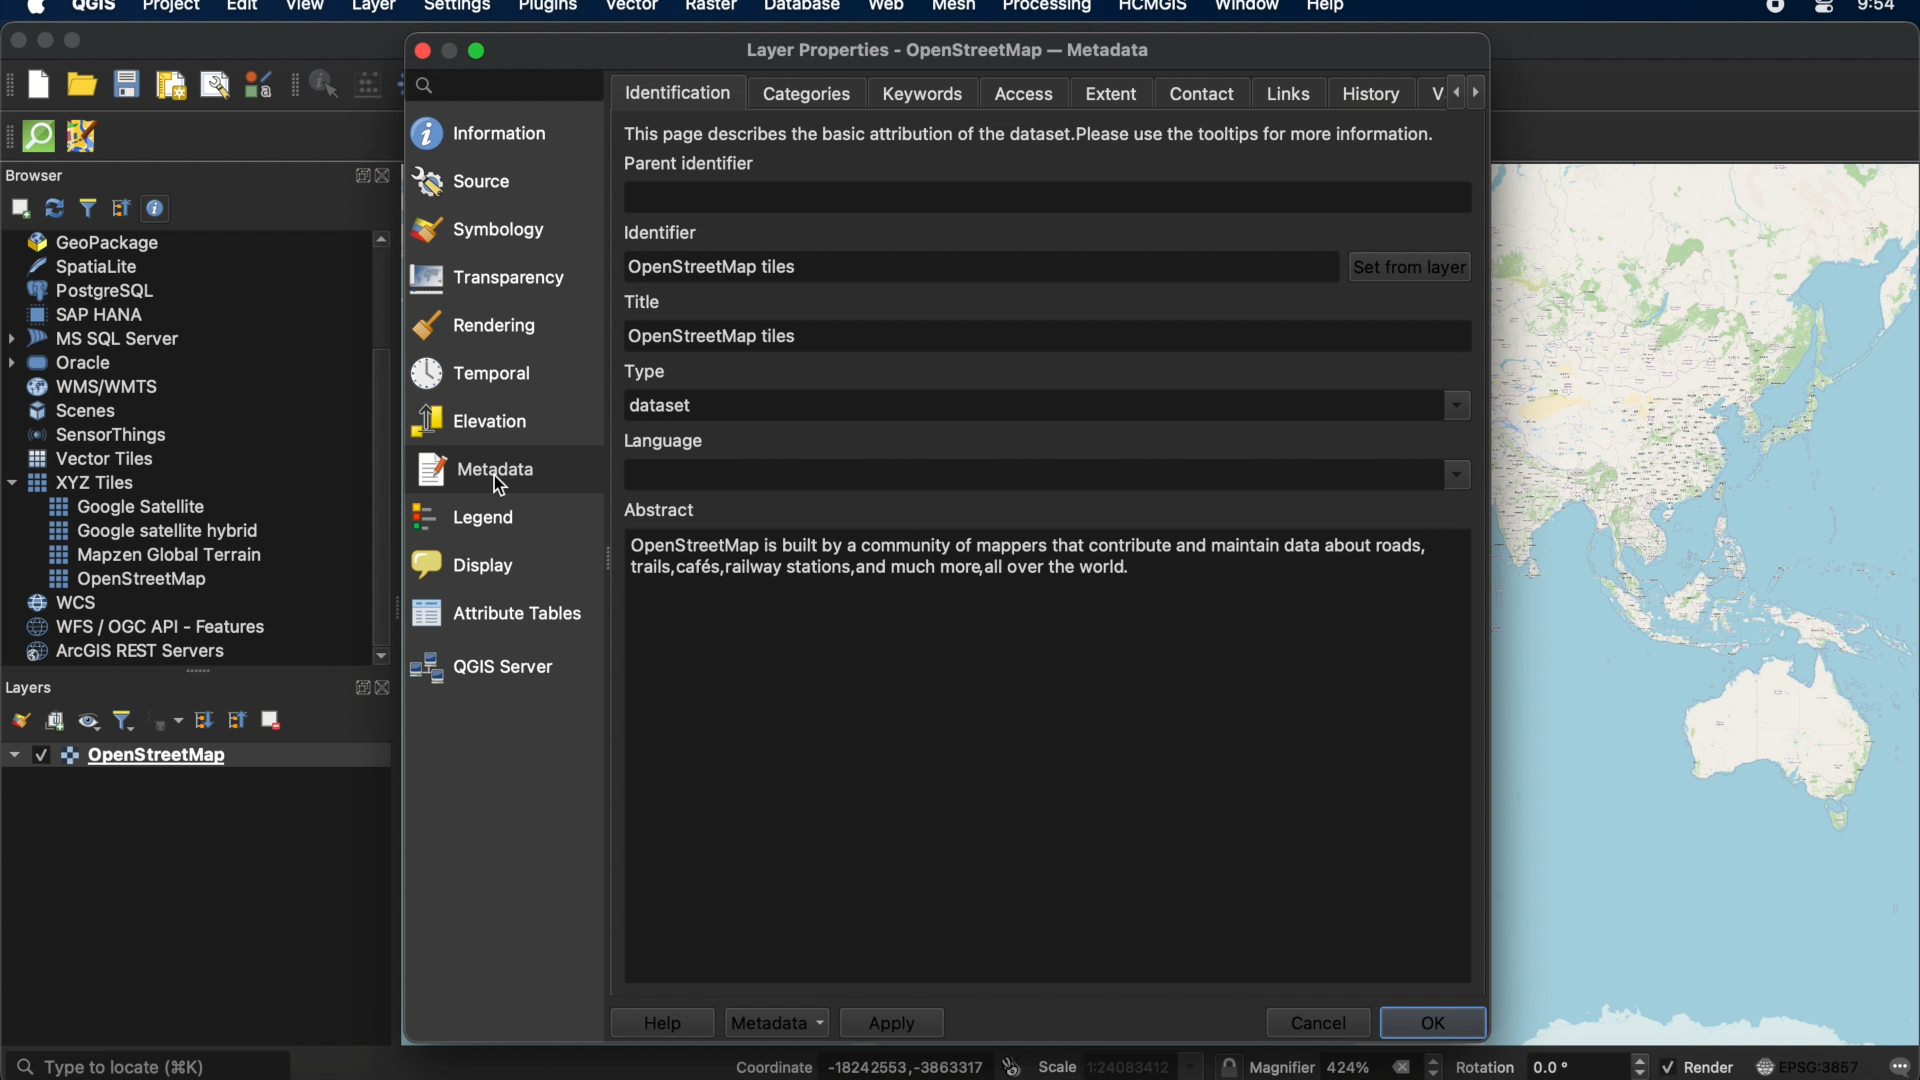 The height and width of the screenshot is (1080, 1920). I want to click on style, so click(778, 1022).